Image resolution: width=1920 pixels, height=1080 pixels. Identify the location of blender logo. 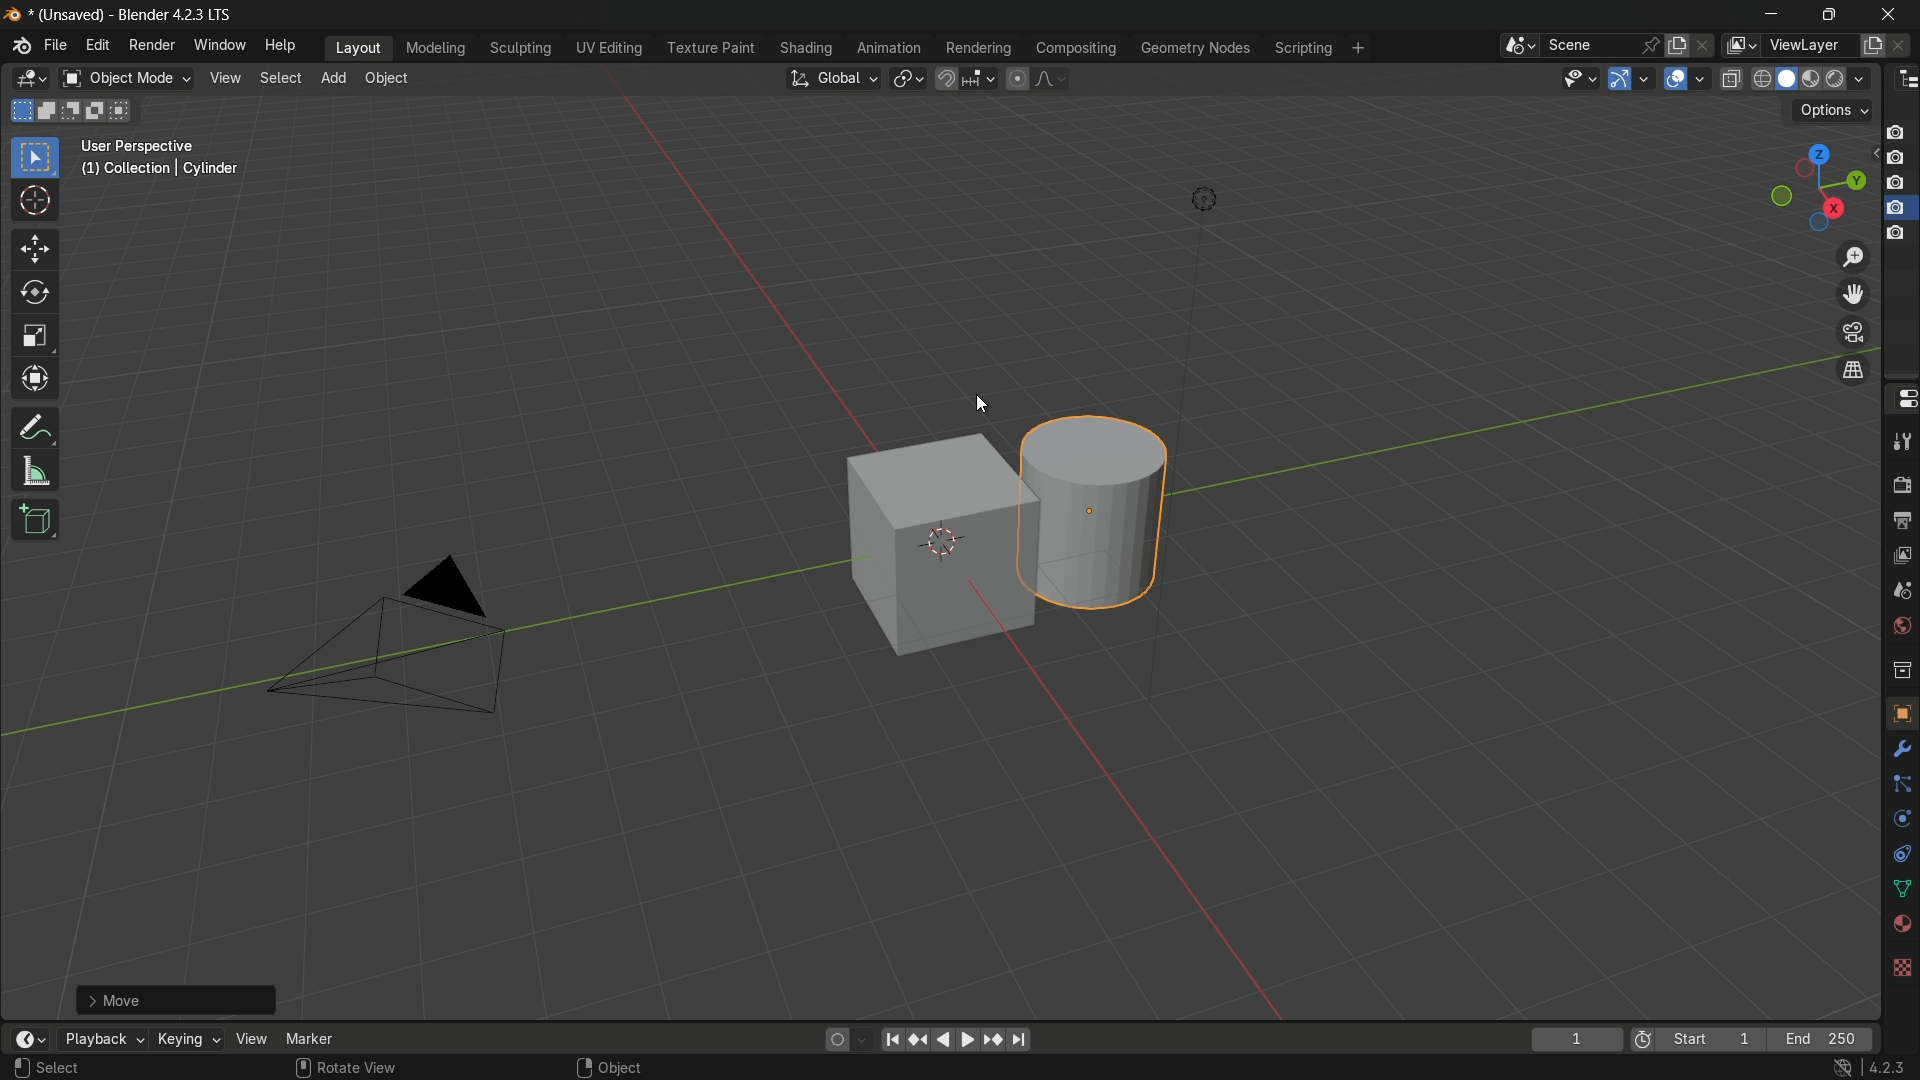
(14, 15).